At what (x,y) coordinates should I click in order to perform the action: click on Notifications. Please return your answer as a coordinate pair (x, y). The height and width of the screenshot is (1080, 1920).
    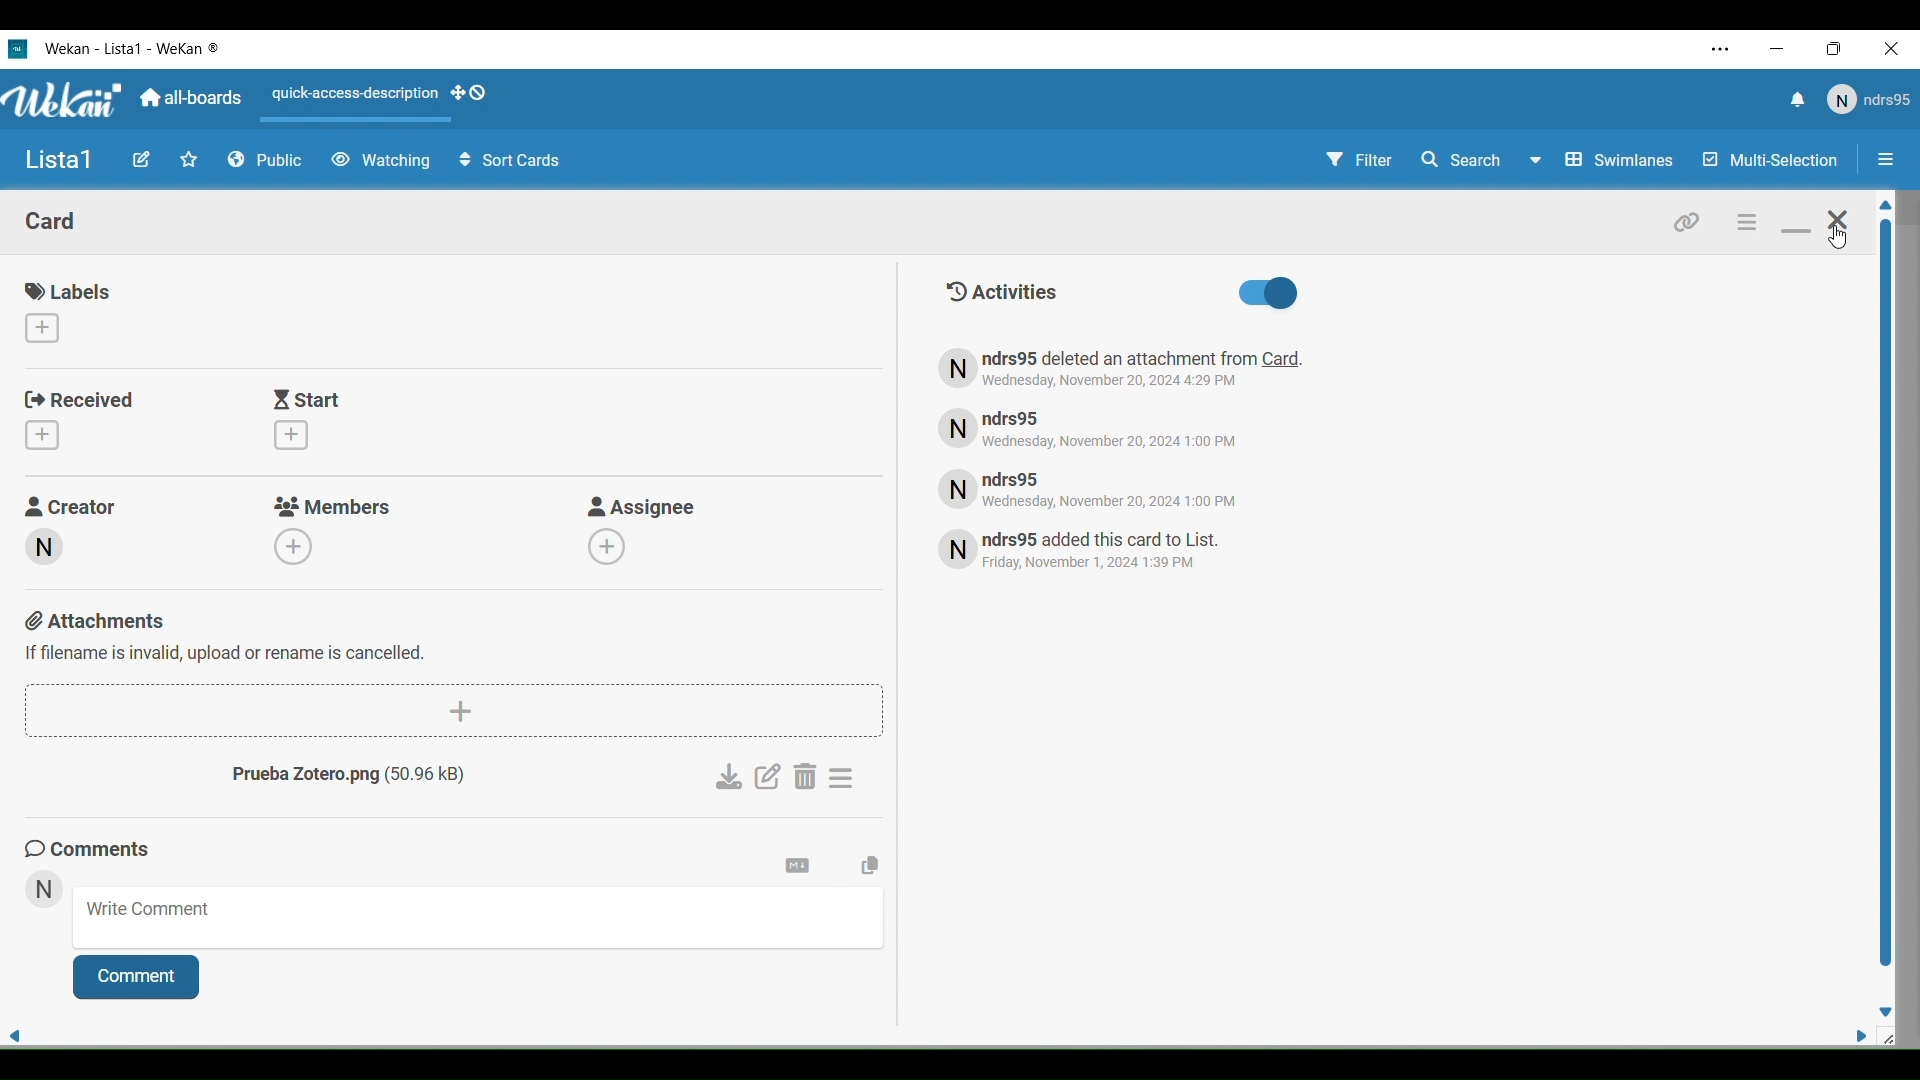
    Looking at the image, I should click on (1795, 102).